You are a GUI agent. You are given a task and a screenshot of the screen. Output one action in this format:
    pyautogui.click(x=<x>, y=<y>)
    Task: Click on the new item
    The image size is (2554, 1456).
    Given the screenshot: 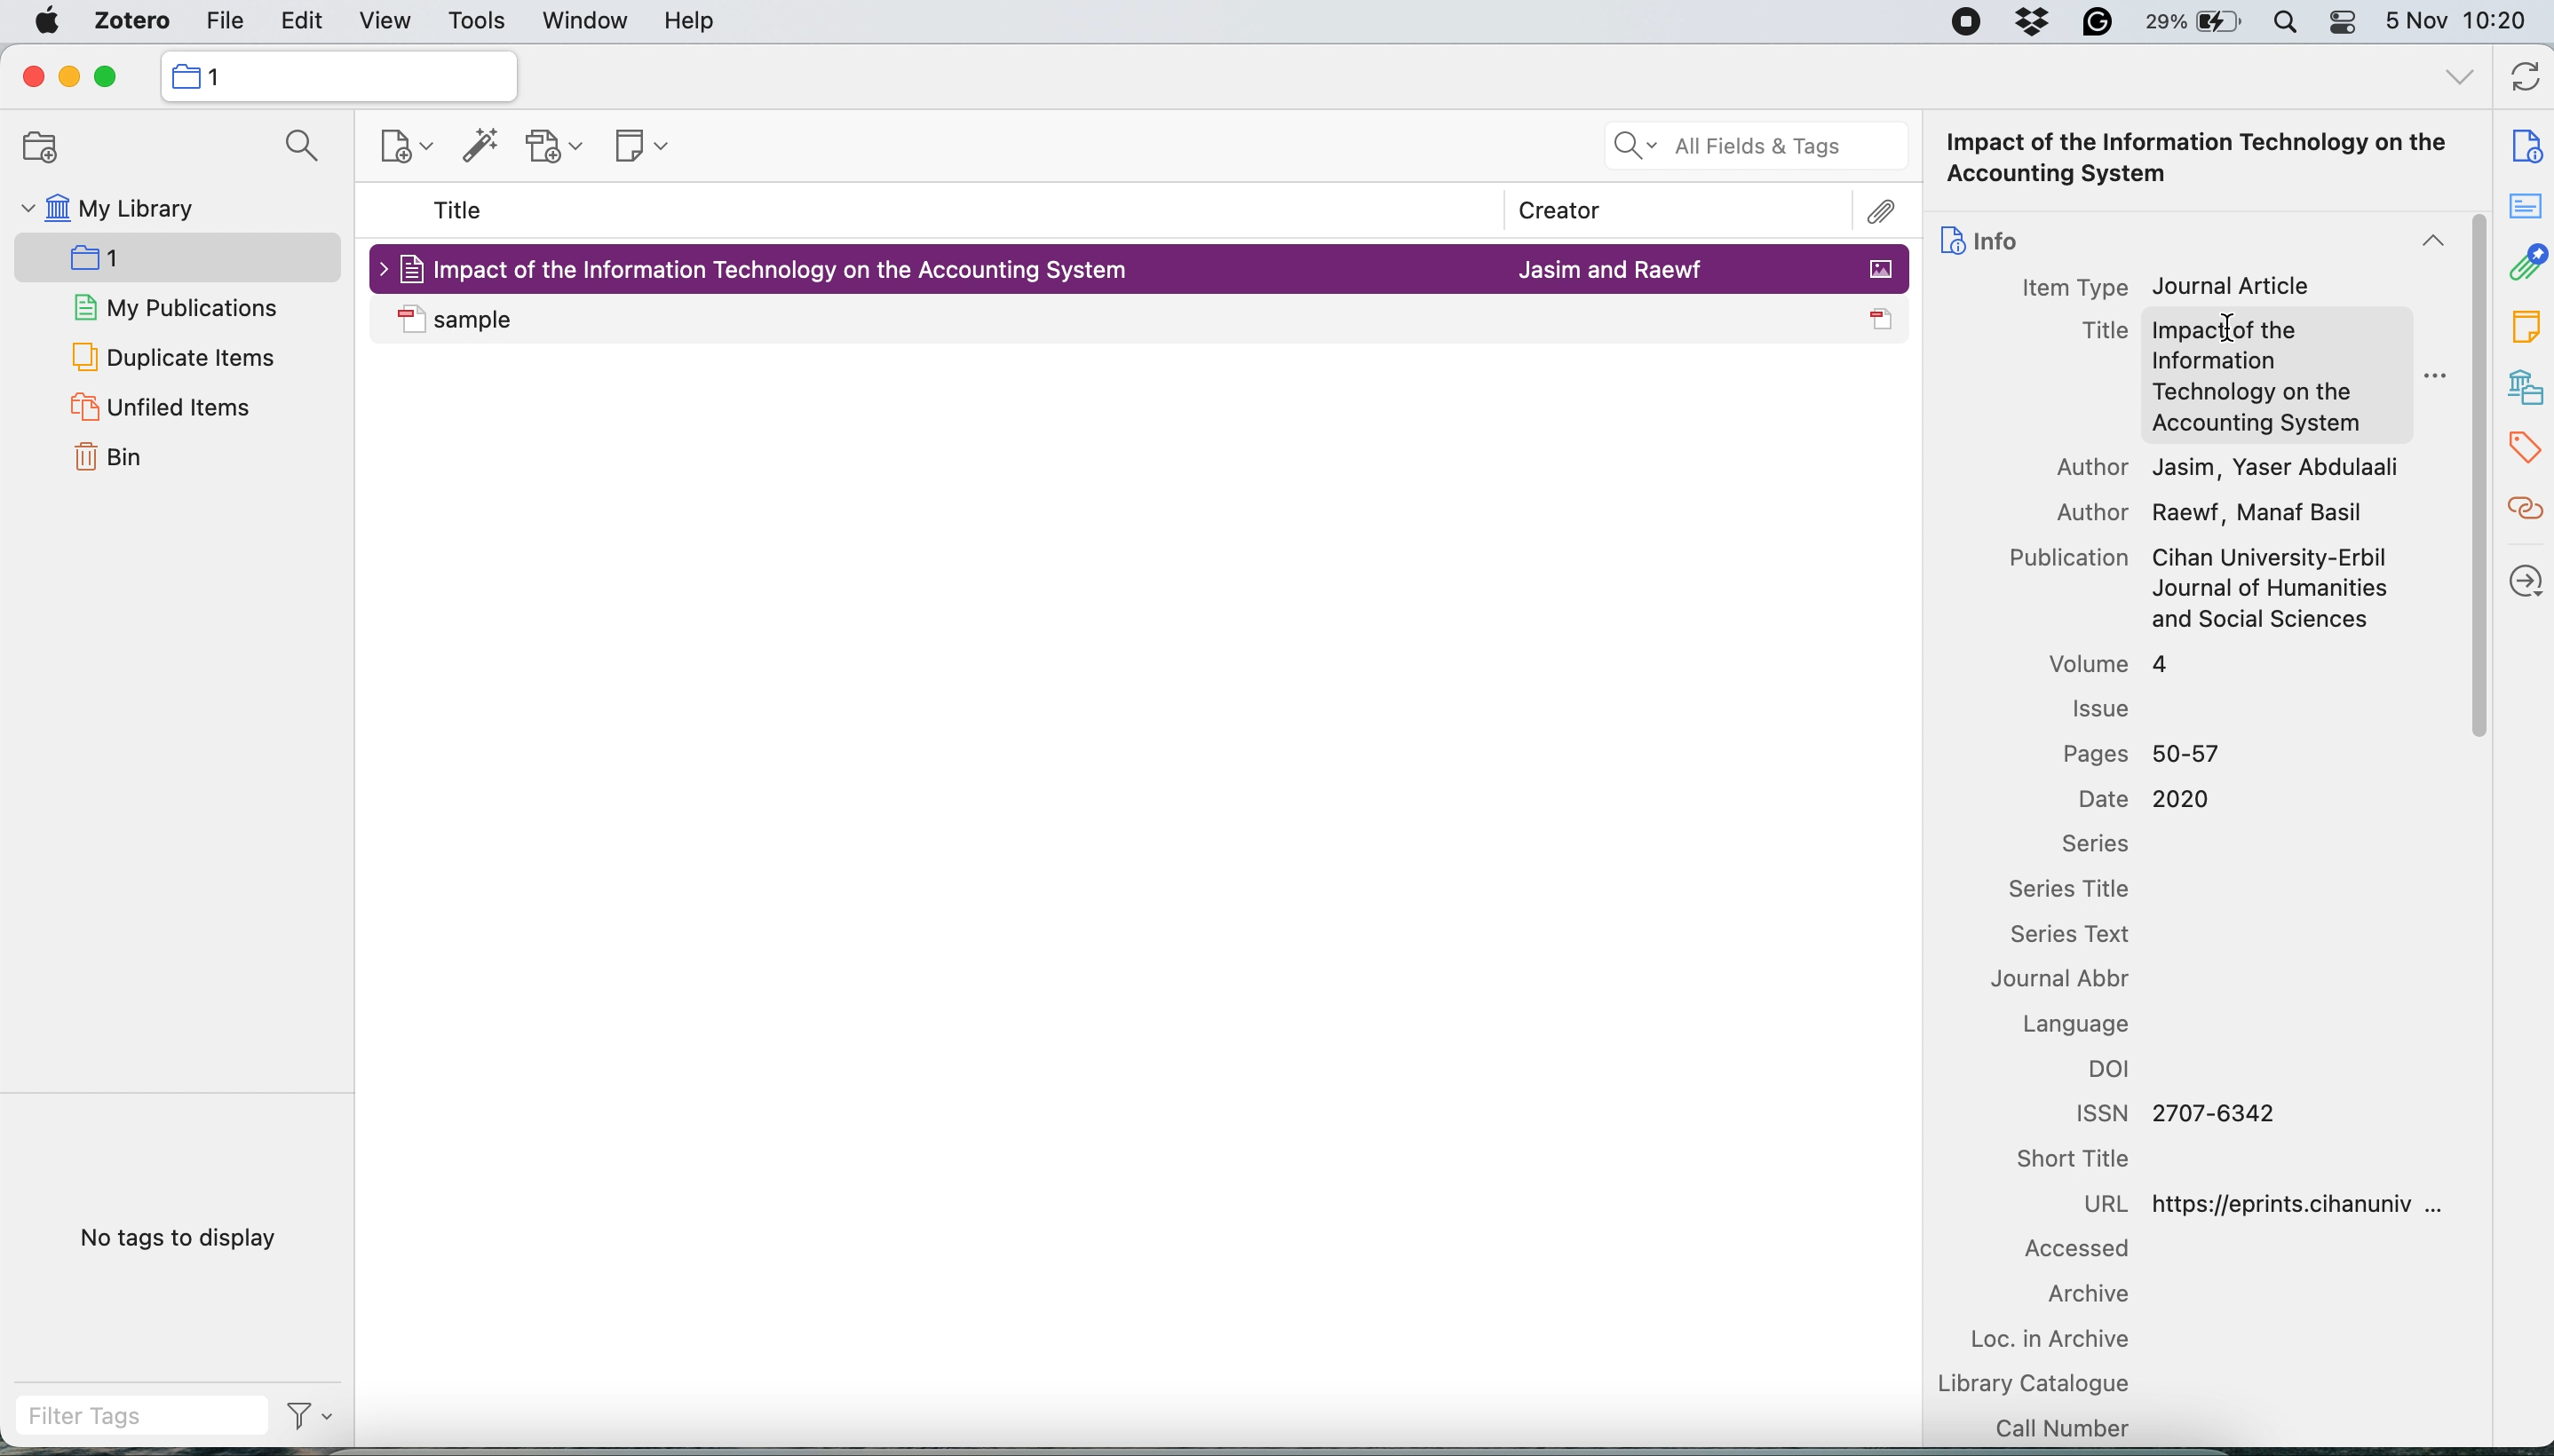 What is the action you would take?
    pyautogui.click(x=398, y=146)
    